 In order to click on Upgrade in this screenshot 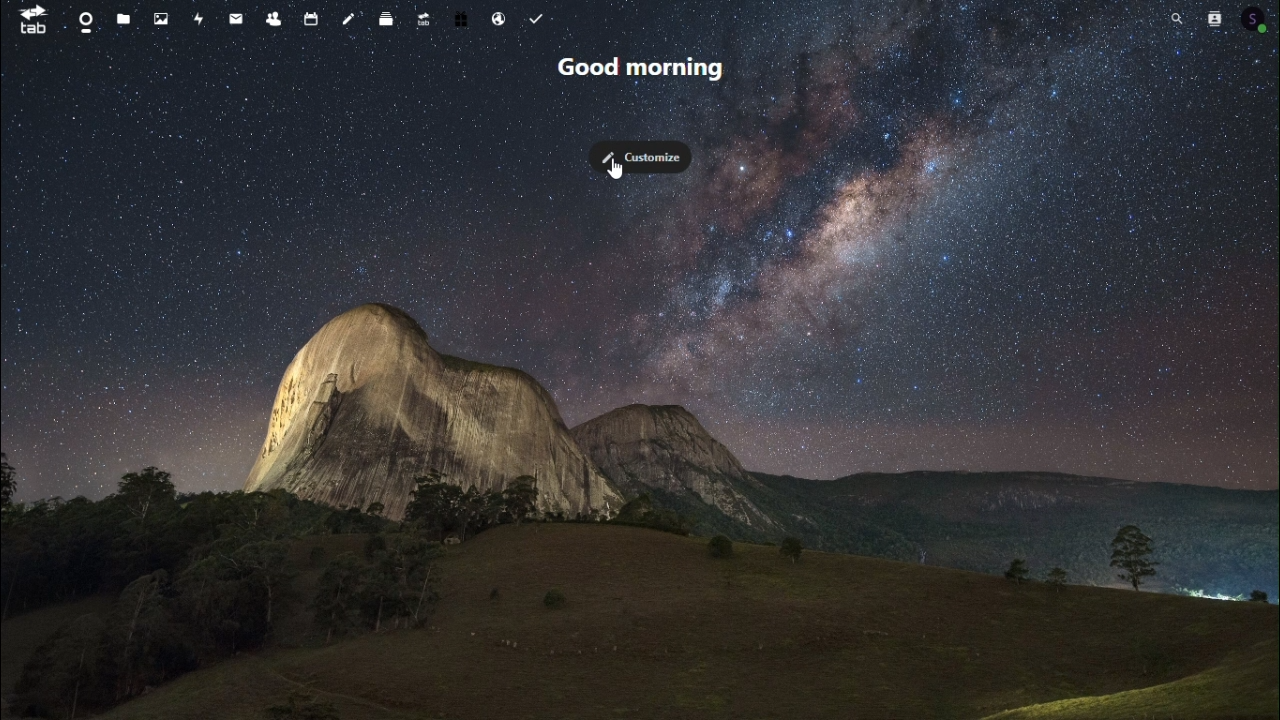, I will do `click(424, 16)`.